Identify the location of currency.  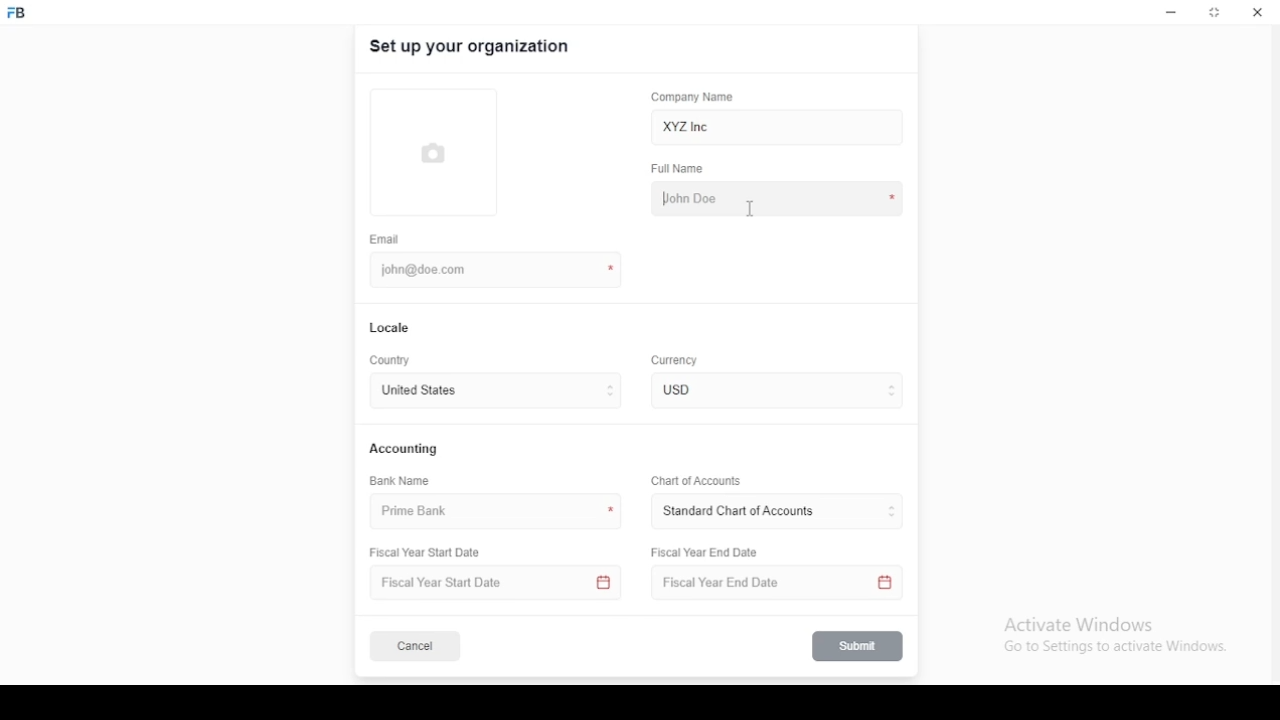
(689, 390).